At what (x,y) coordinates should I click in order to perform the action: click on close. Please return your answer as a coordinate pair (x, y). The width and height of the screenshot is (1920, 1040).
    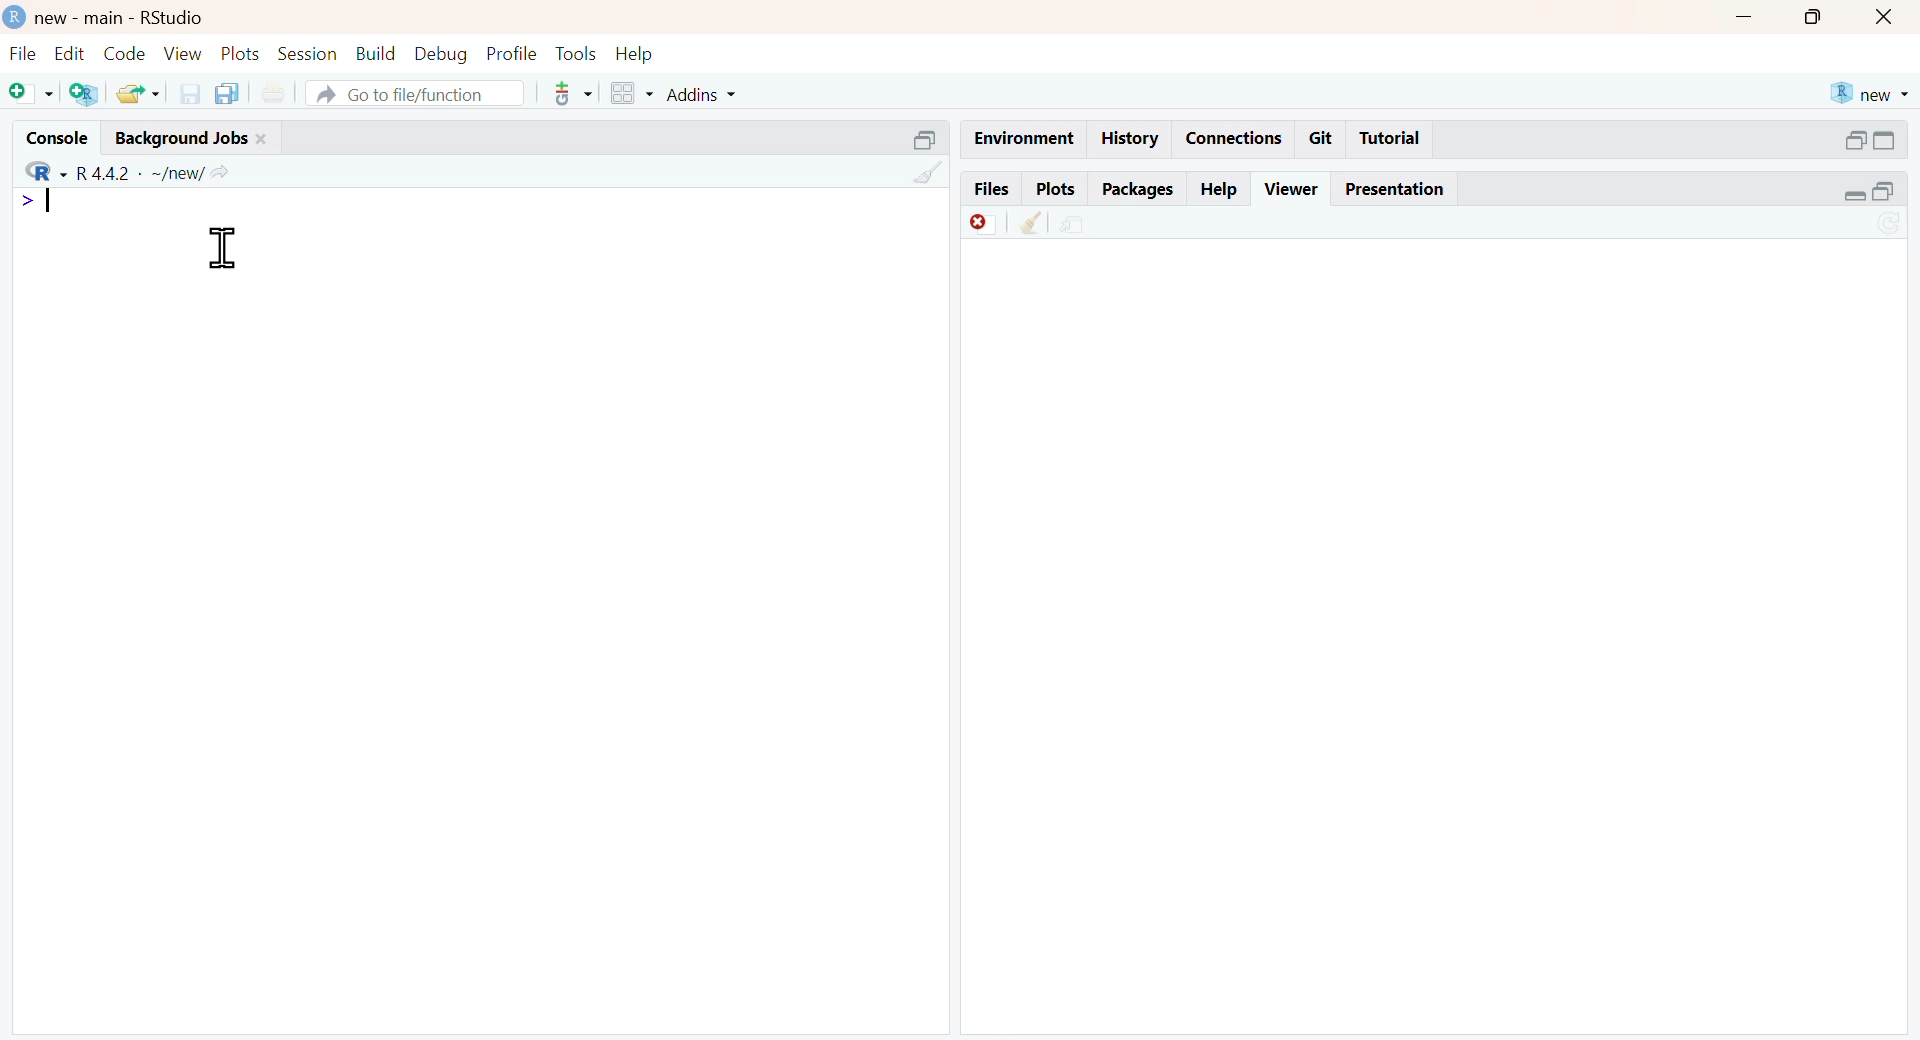
    Looking at the image, I should click on (1886, 18).